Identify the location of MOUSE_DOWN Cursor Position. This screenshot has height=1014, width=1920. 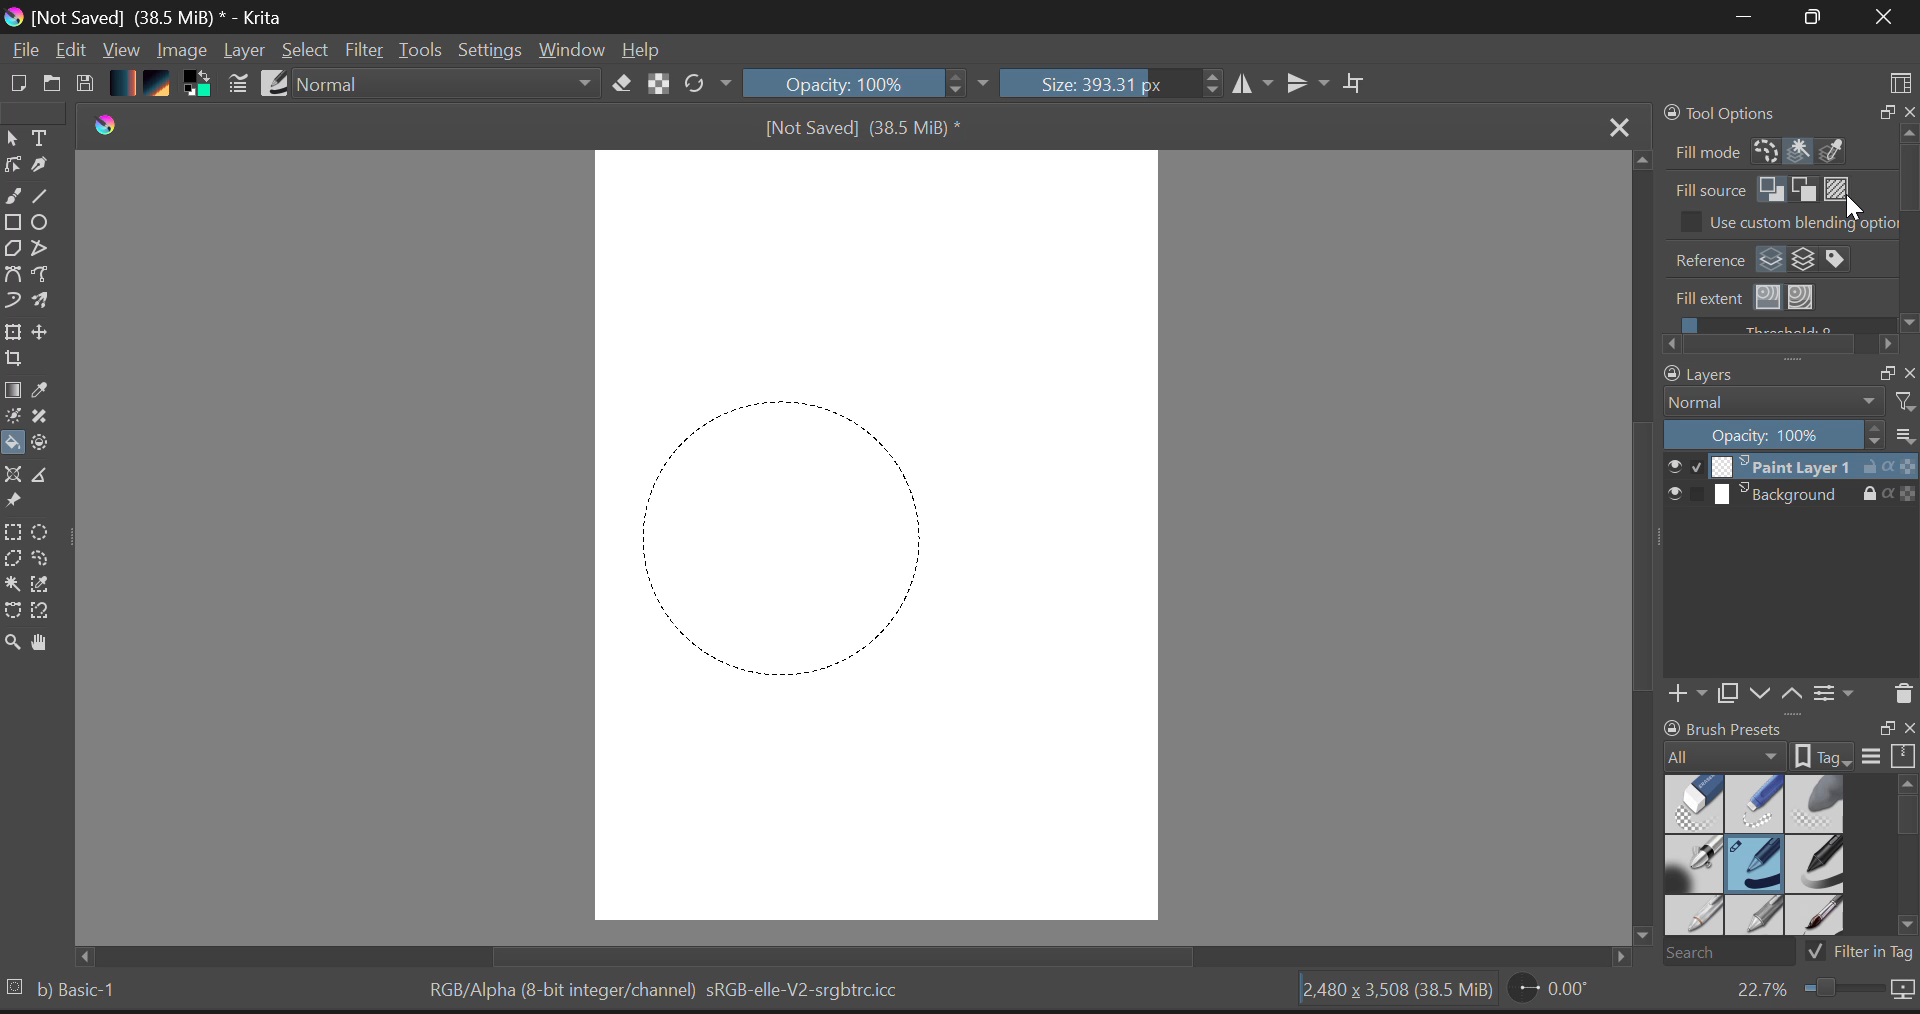
(655, 417).